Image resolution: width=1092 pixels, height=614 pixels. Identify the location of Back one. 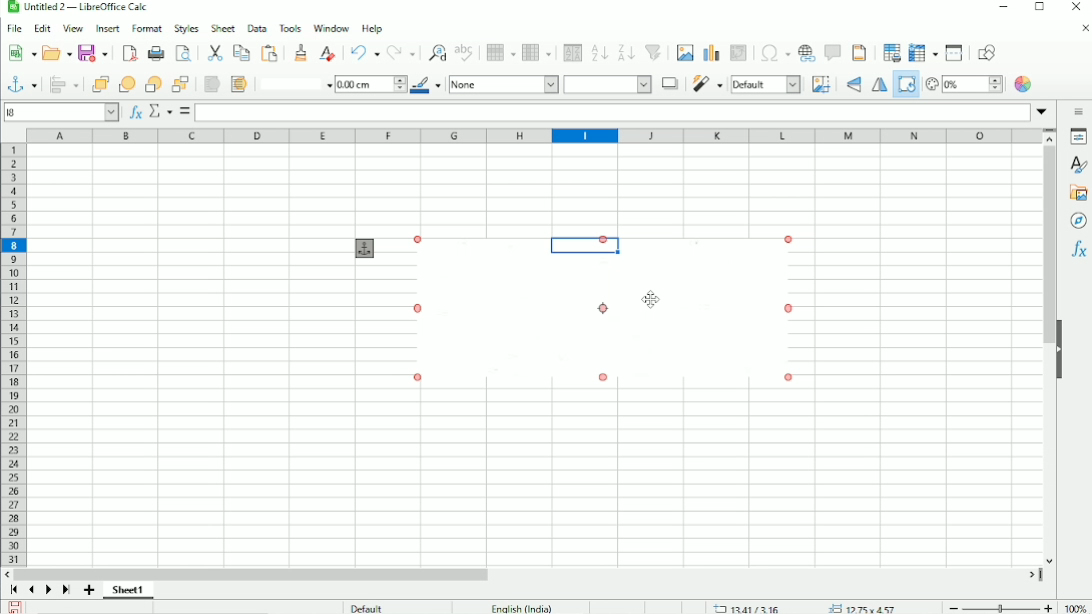
(152, 84).